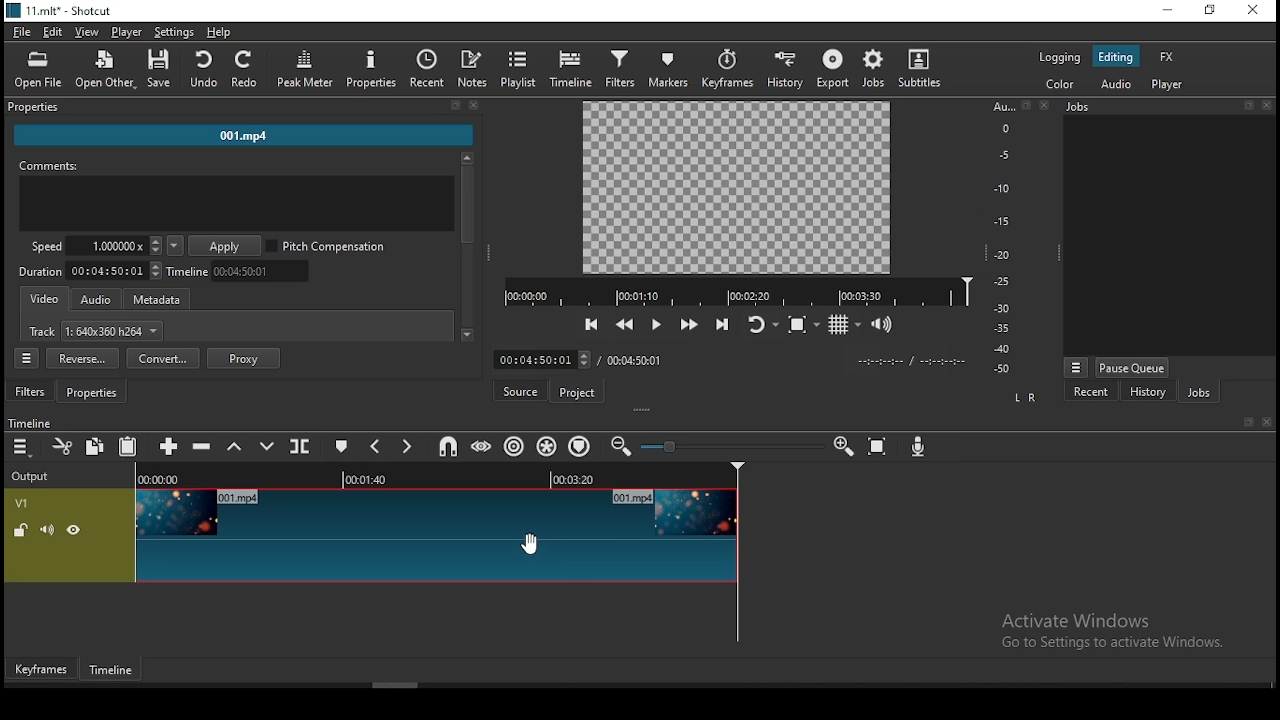  Describe the element at coordinates (267, 447) in the screenshot. I see `overwrite` at that location.